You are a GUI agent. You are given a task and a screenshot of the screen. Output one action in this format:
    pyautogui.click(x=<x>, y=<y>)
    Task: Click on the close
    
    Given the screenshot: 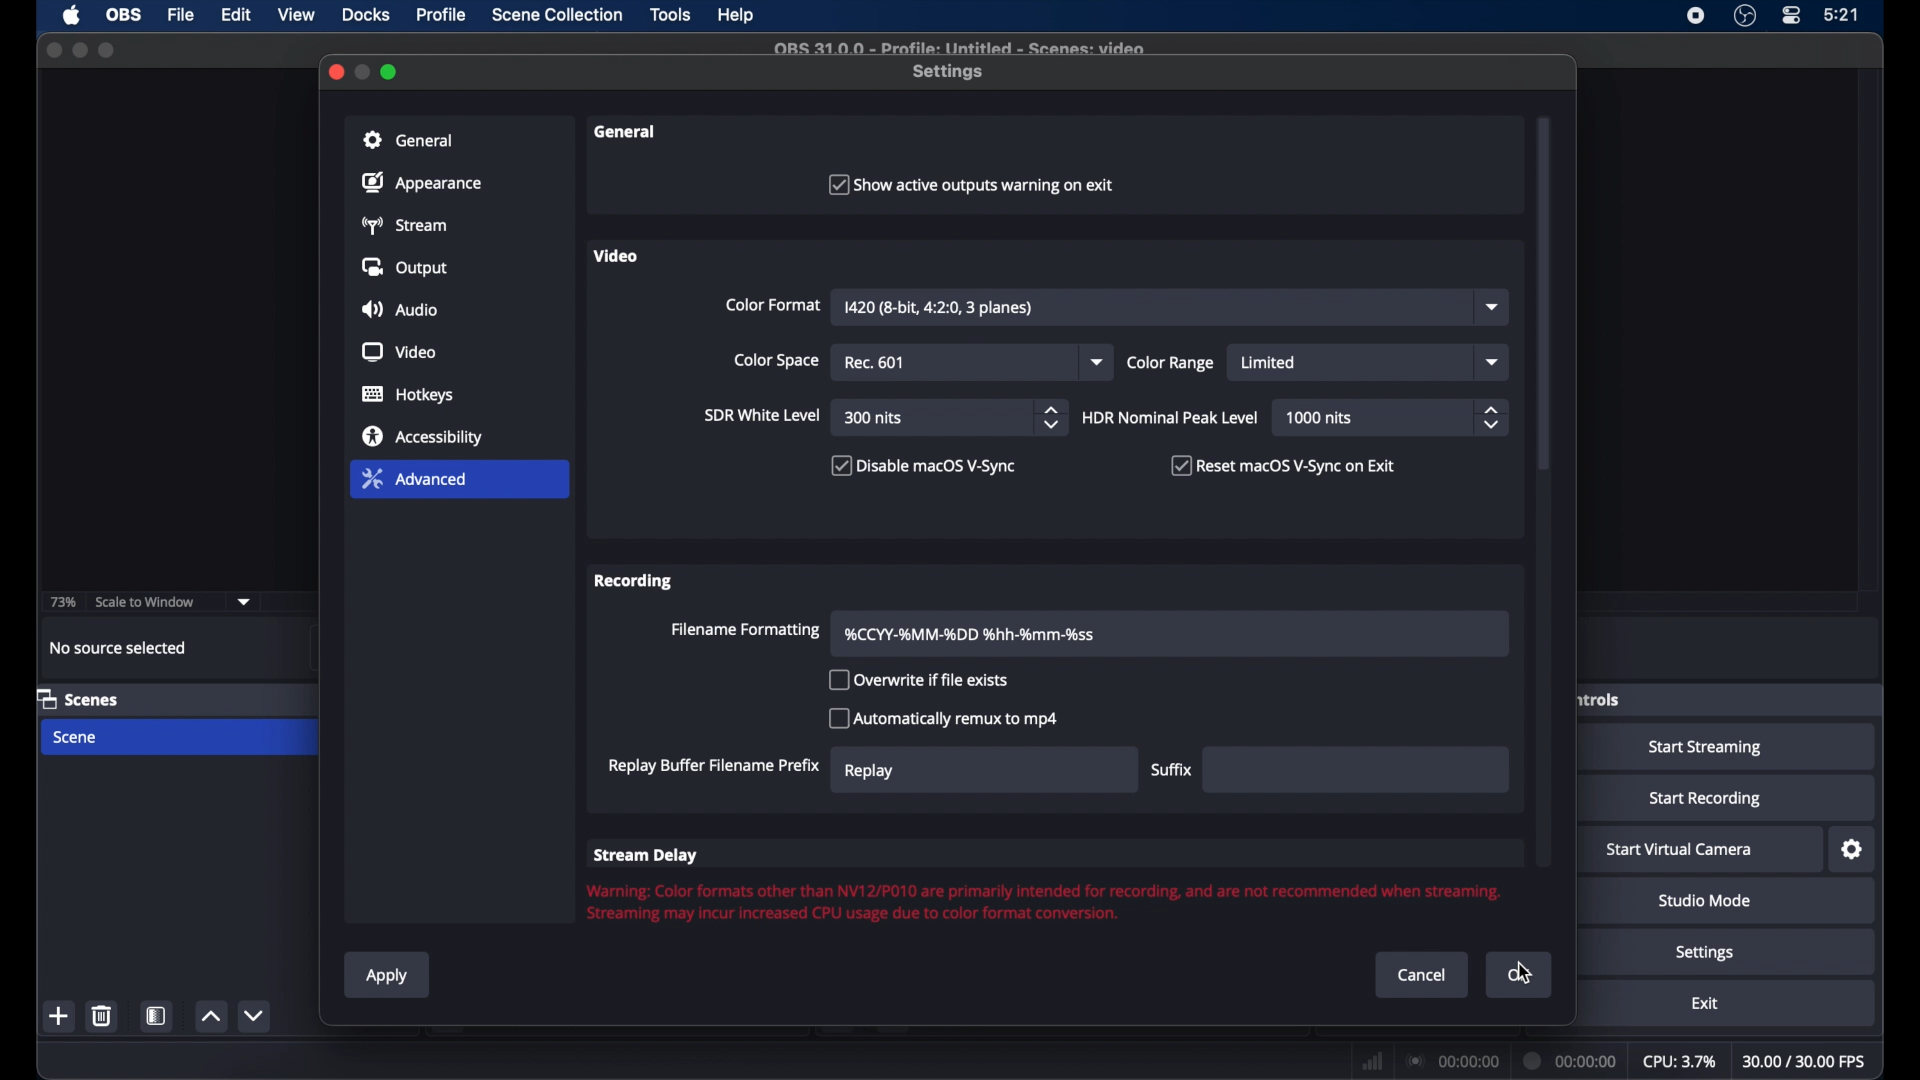 What is the action you would take?
    pyautogui.click(x=54, y=48)
    